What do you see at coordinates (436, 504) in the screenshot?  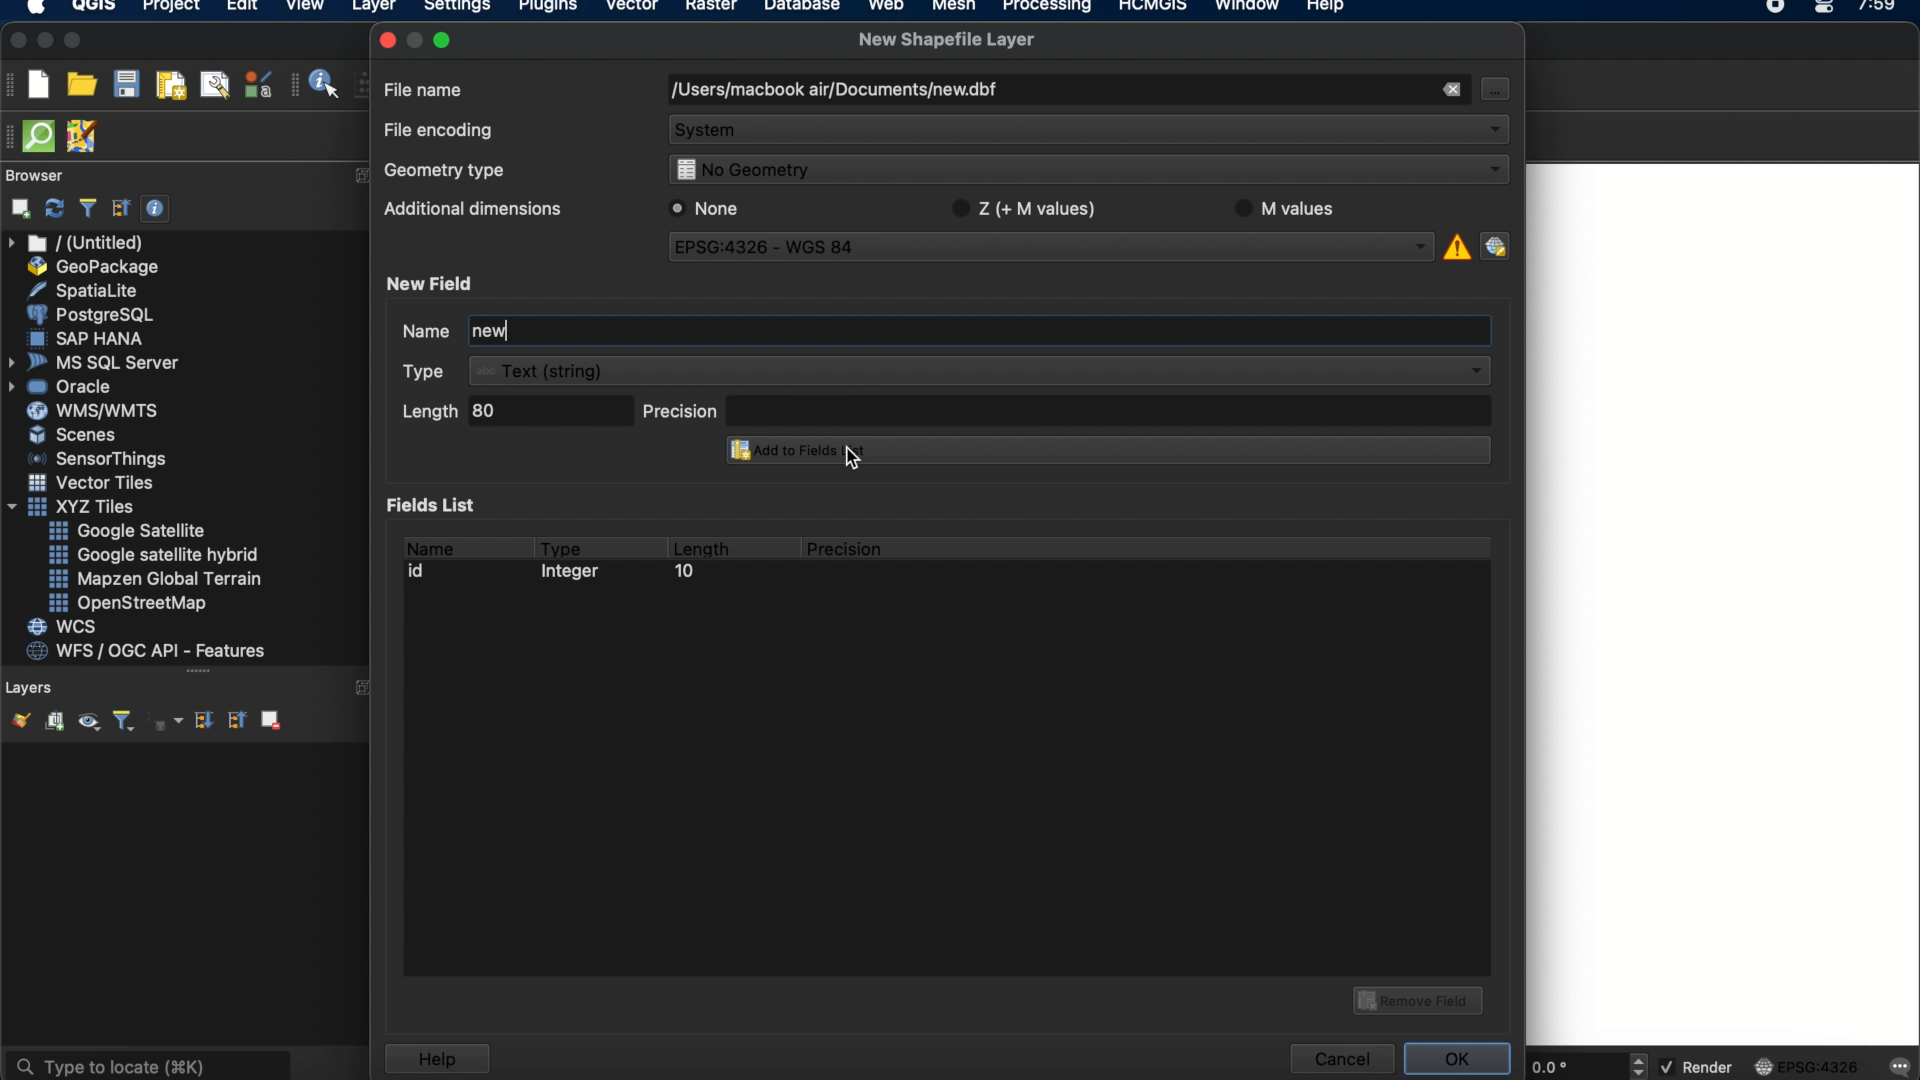 I see `fields list` at bounding box center [436, 504].